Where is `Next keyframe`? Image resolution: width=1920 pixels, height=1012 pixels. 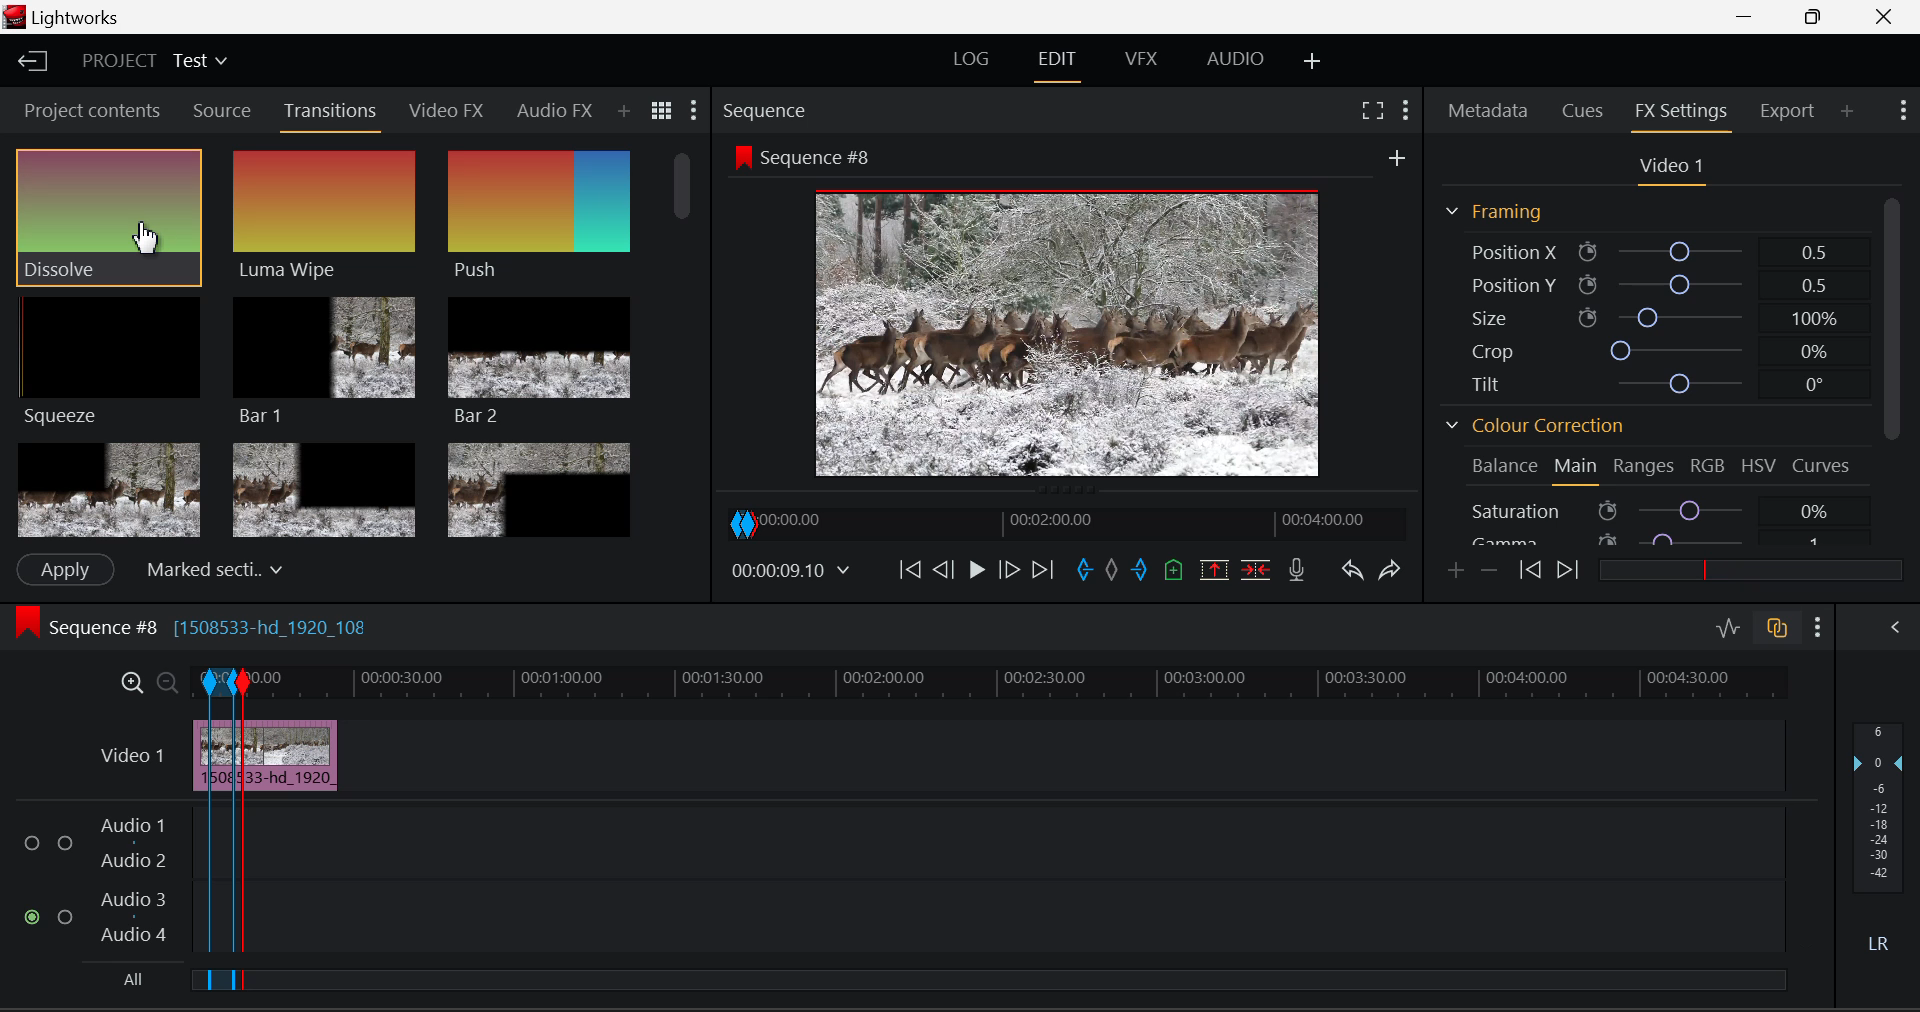
Next keyframe is located at coordinates (1565, 570).